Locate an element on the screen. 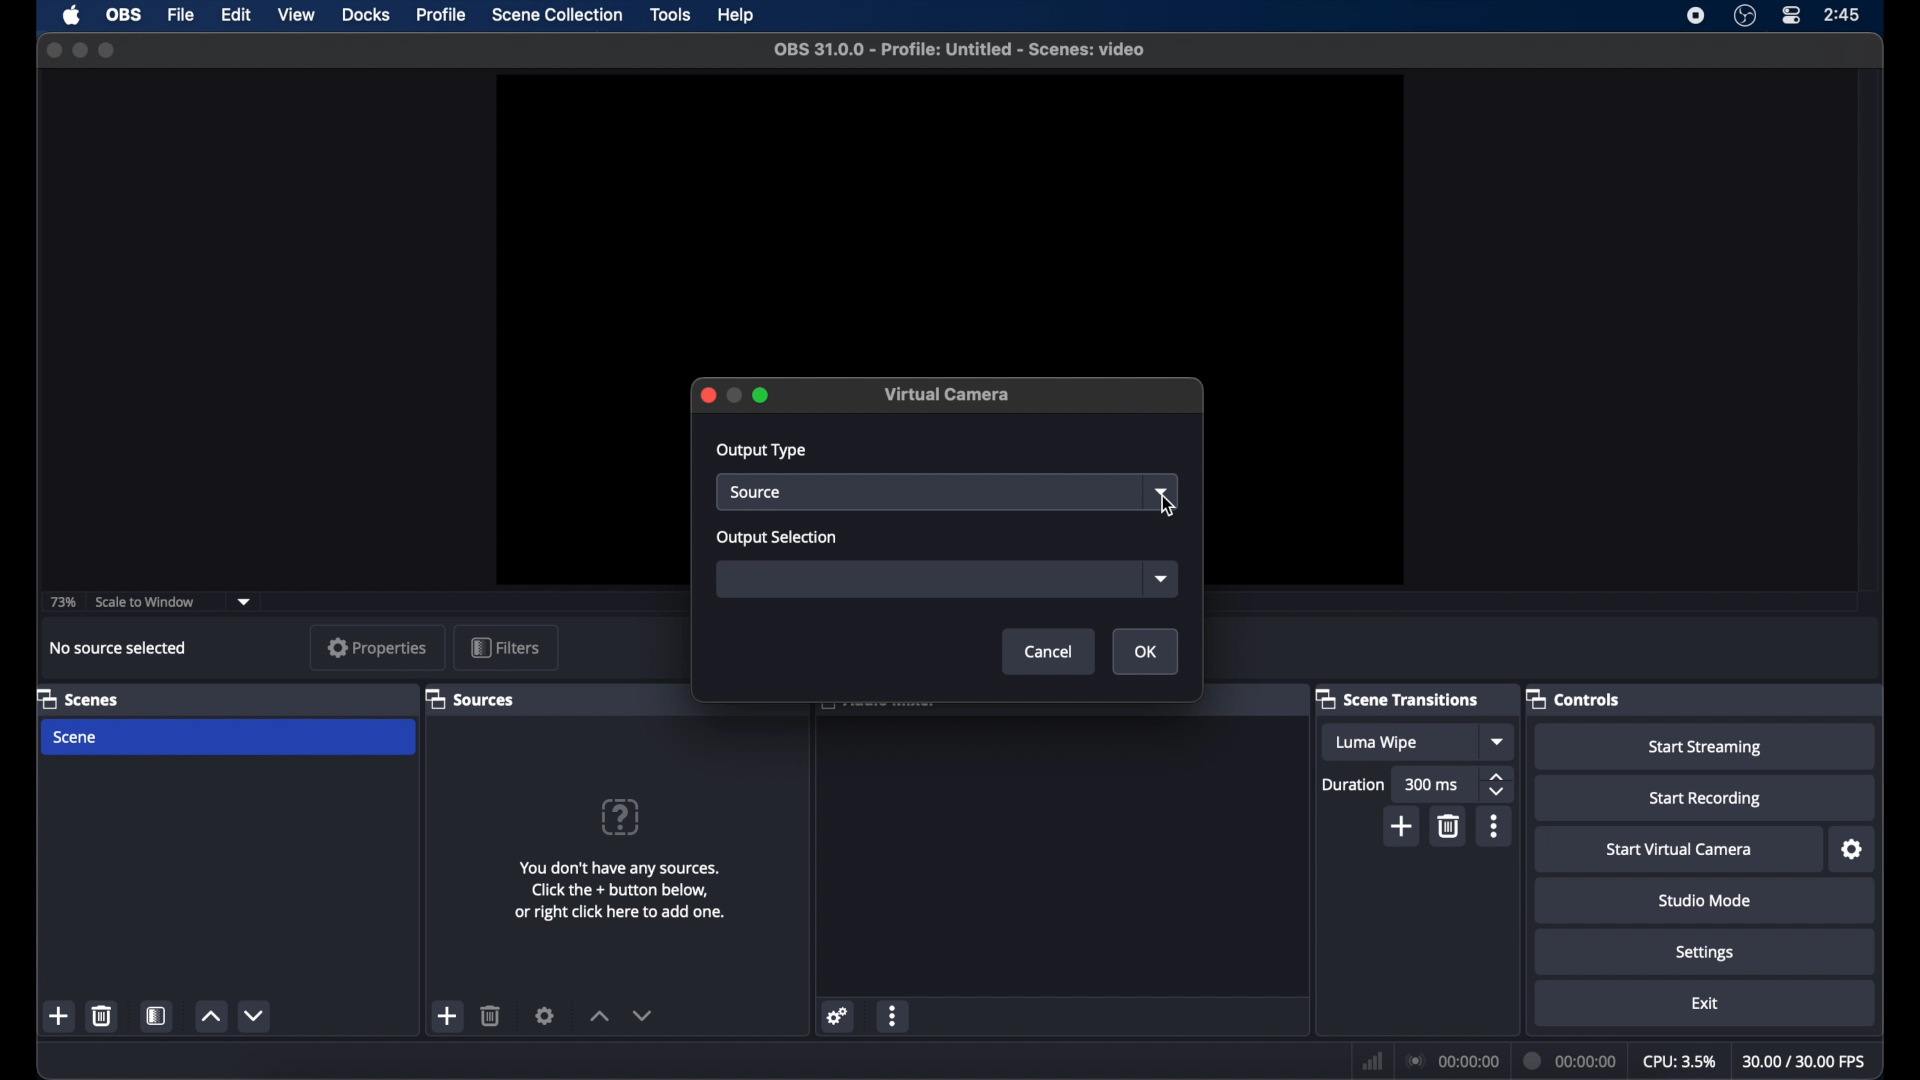  view is located at coordinates (296, 16).